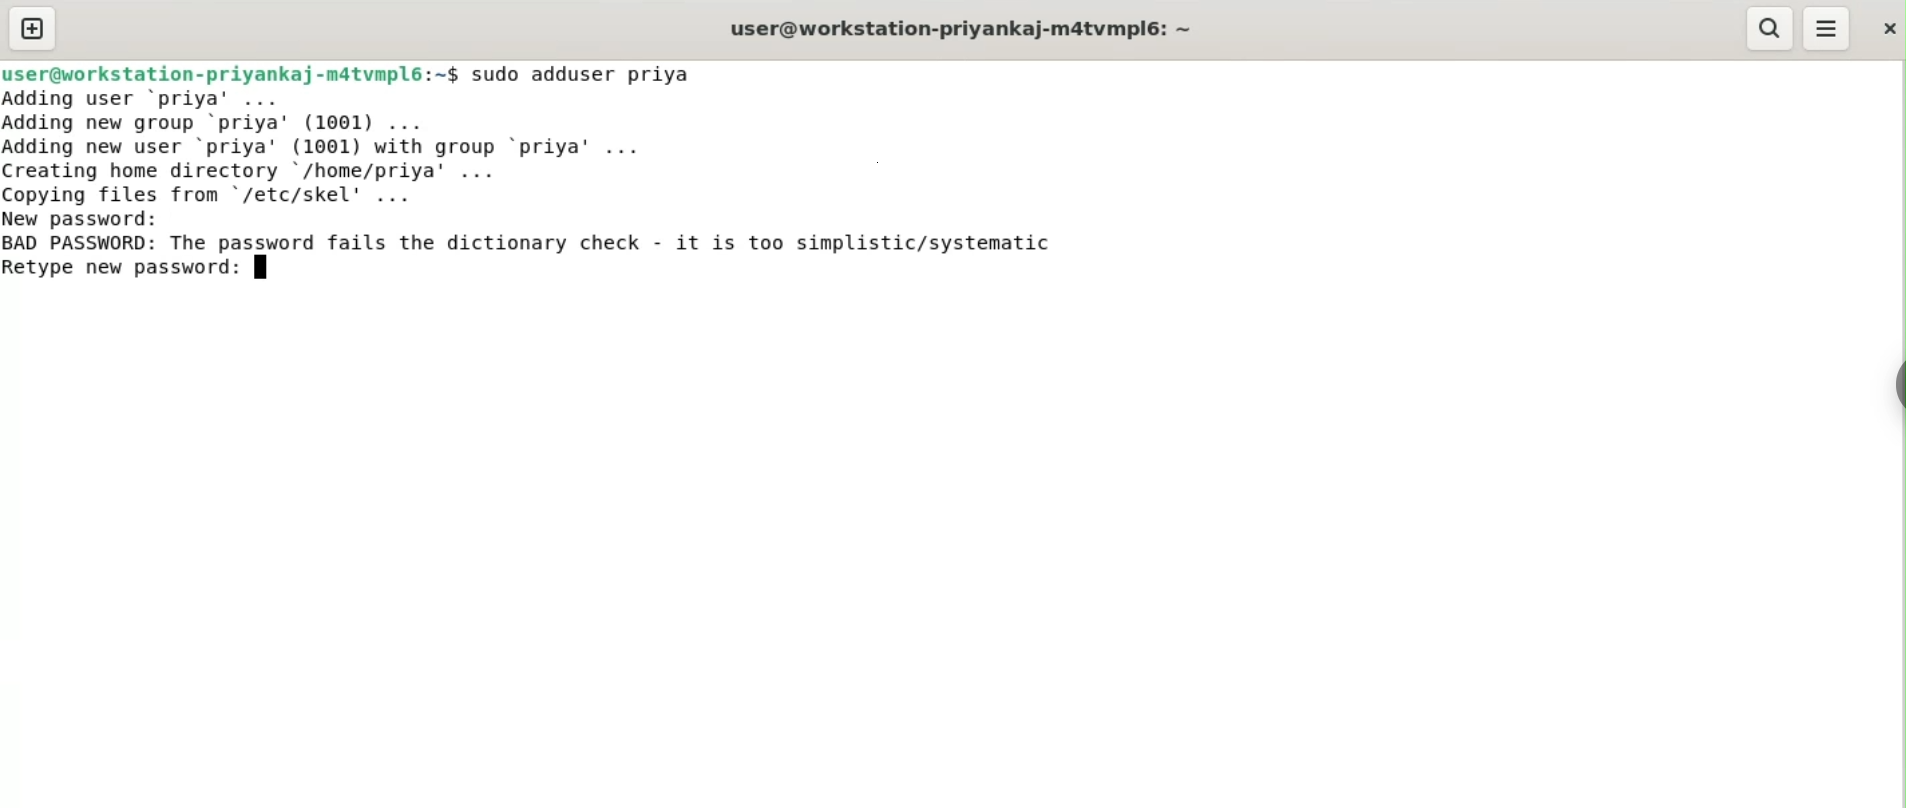  Describe the element at coordinates (1887, 23) in the screenshot. I see `close` at that location.